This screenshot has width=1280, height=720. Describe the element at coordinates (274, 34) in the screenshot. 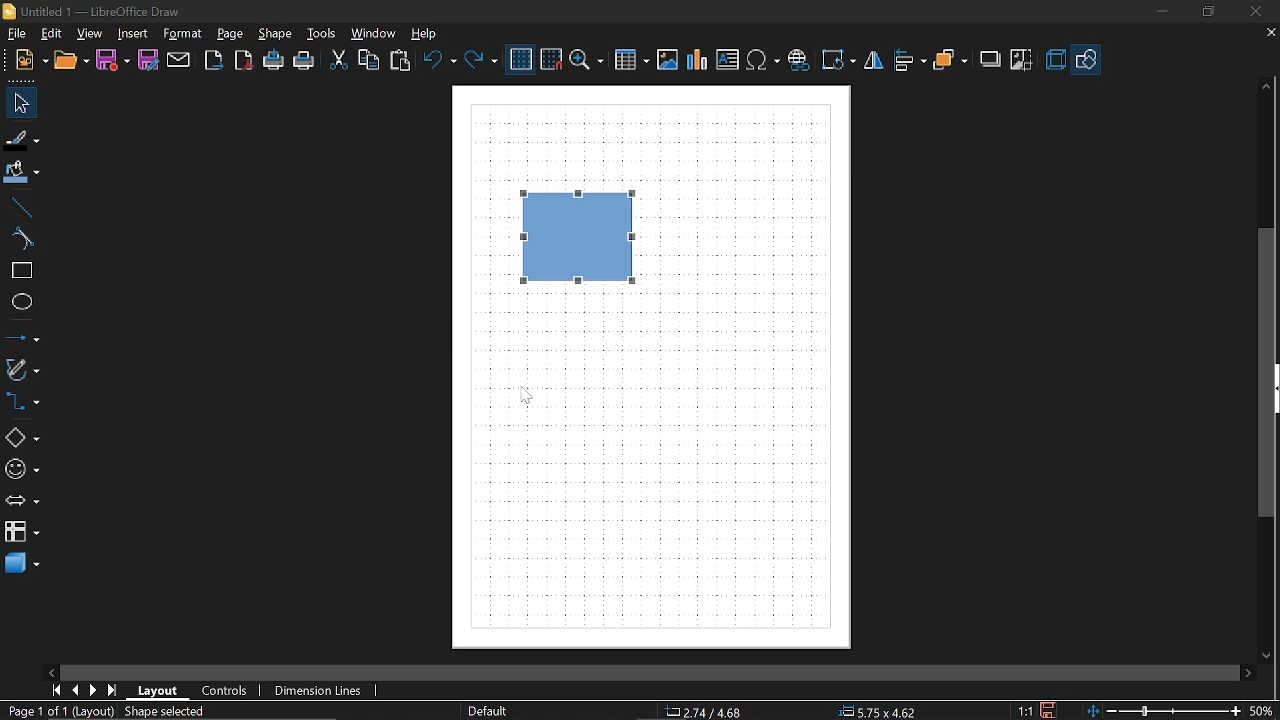

I see `Shape` at that location.